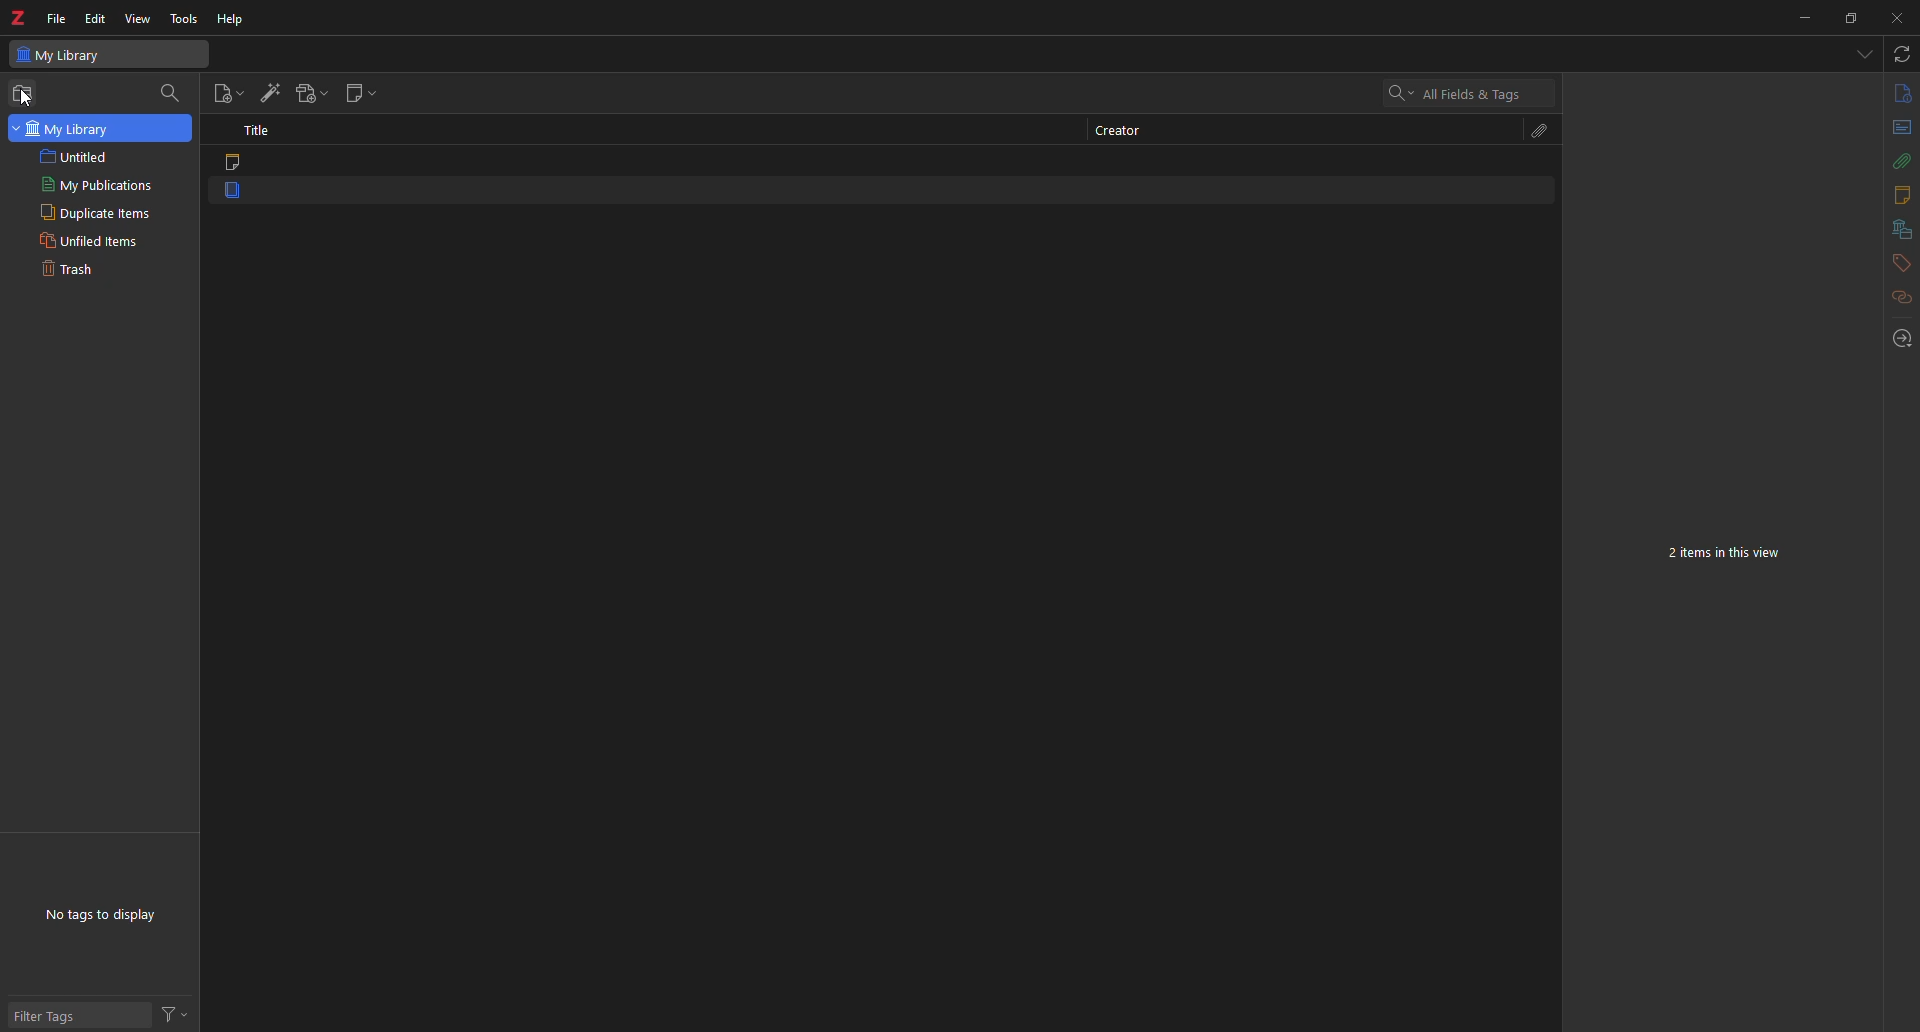  What do you see at coordinates (235, 17) in the screenshot?
I see `help` at bounding box center [235, 17].